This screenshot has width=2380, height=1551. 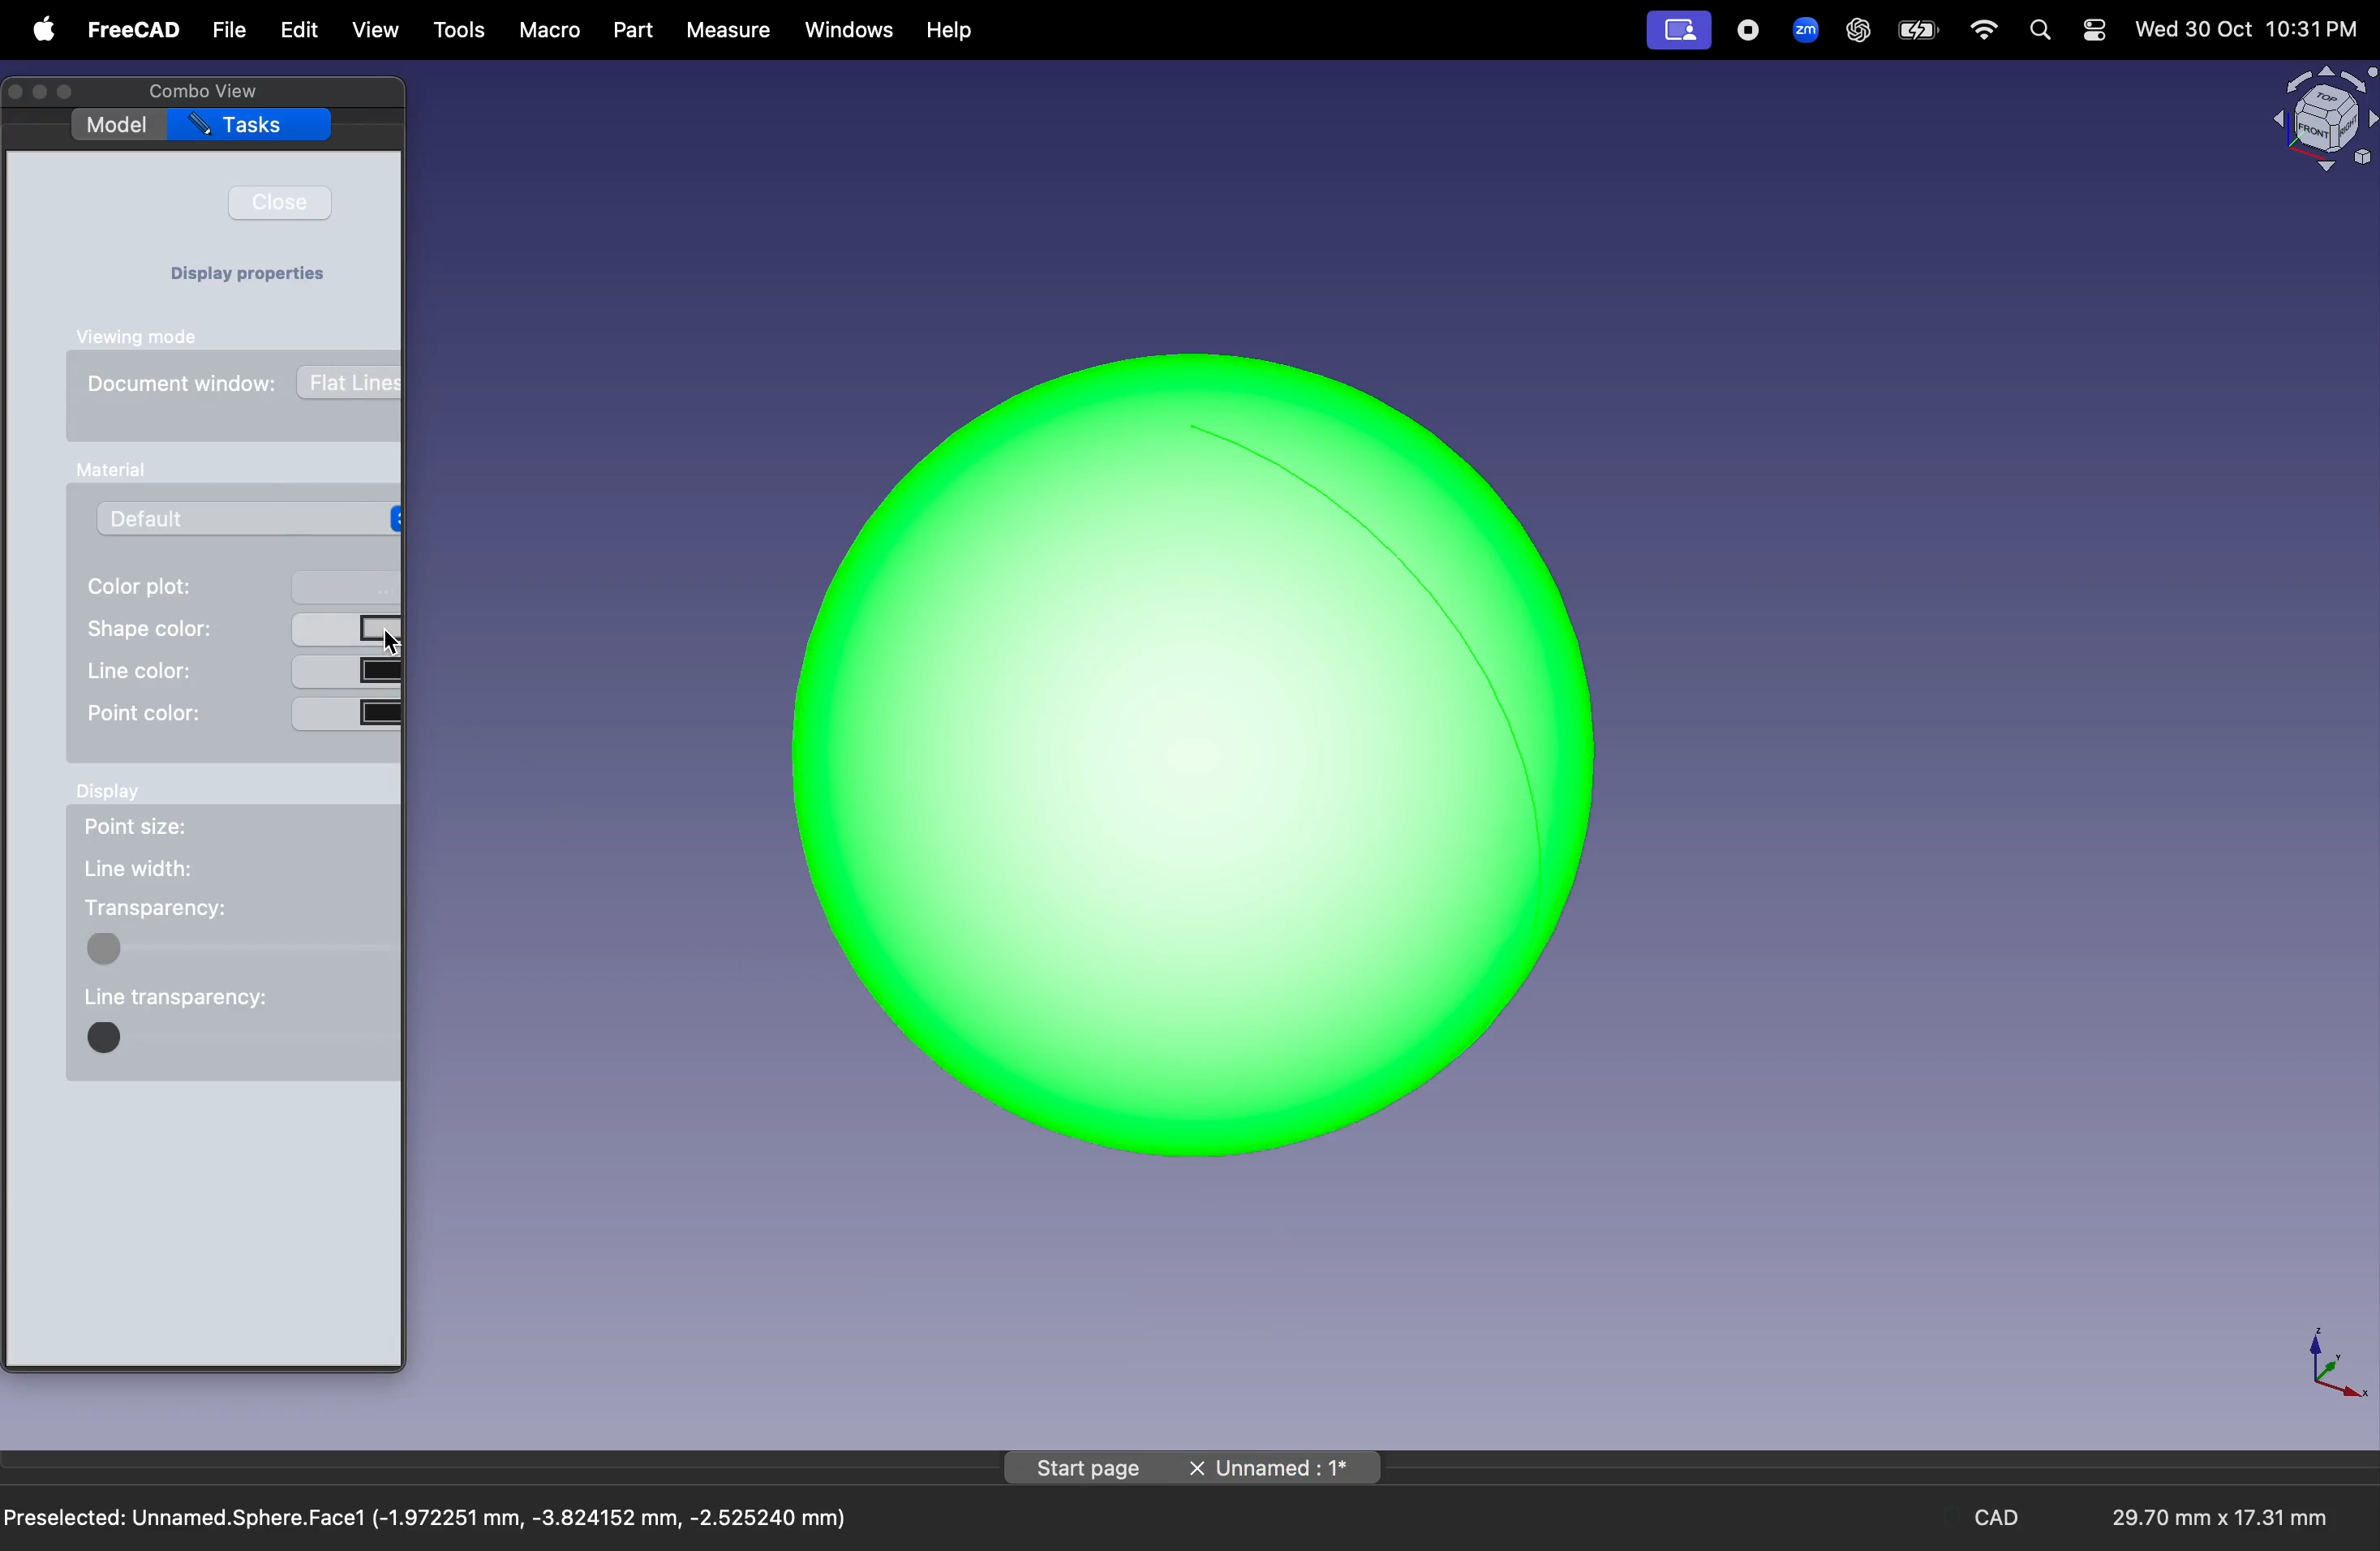 I want to click on fit line, so click(x=349, y=382).